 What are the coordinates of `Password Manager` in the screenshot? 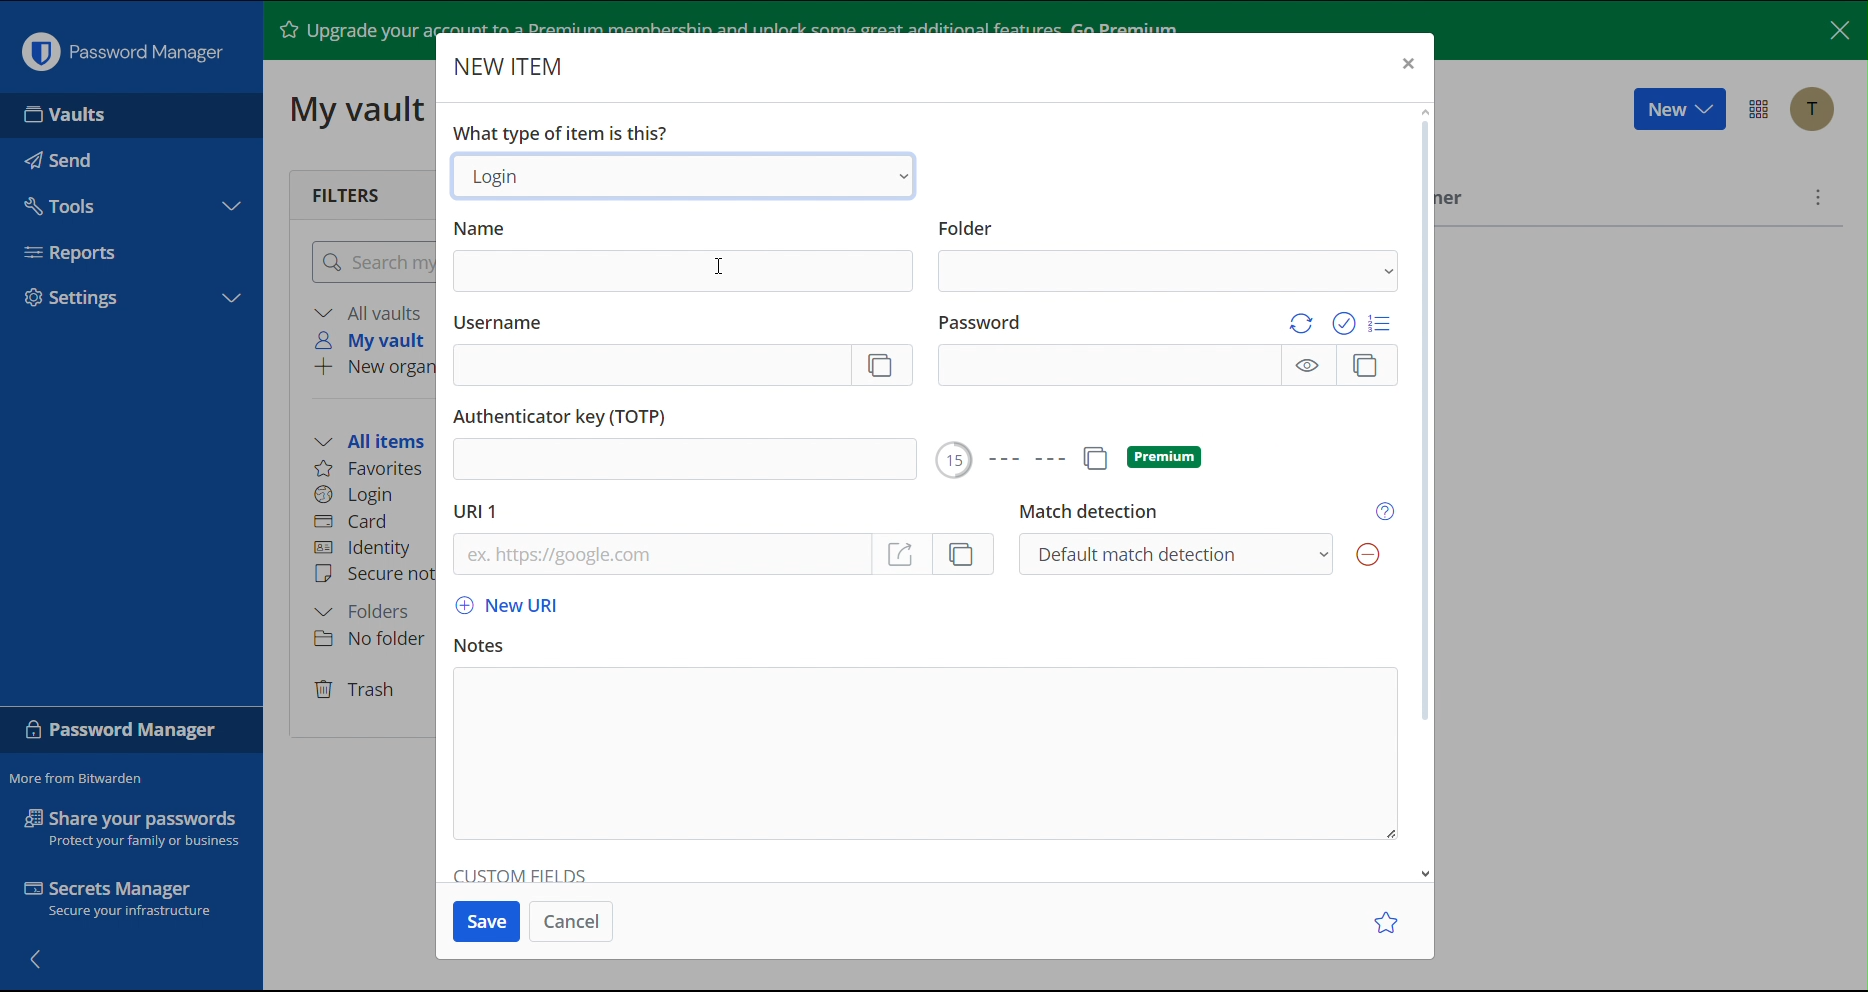 It's located at (118, 51).